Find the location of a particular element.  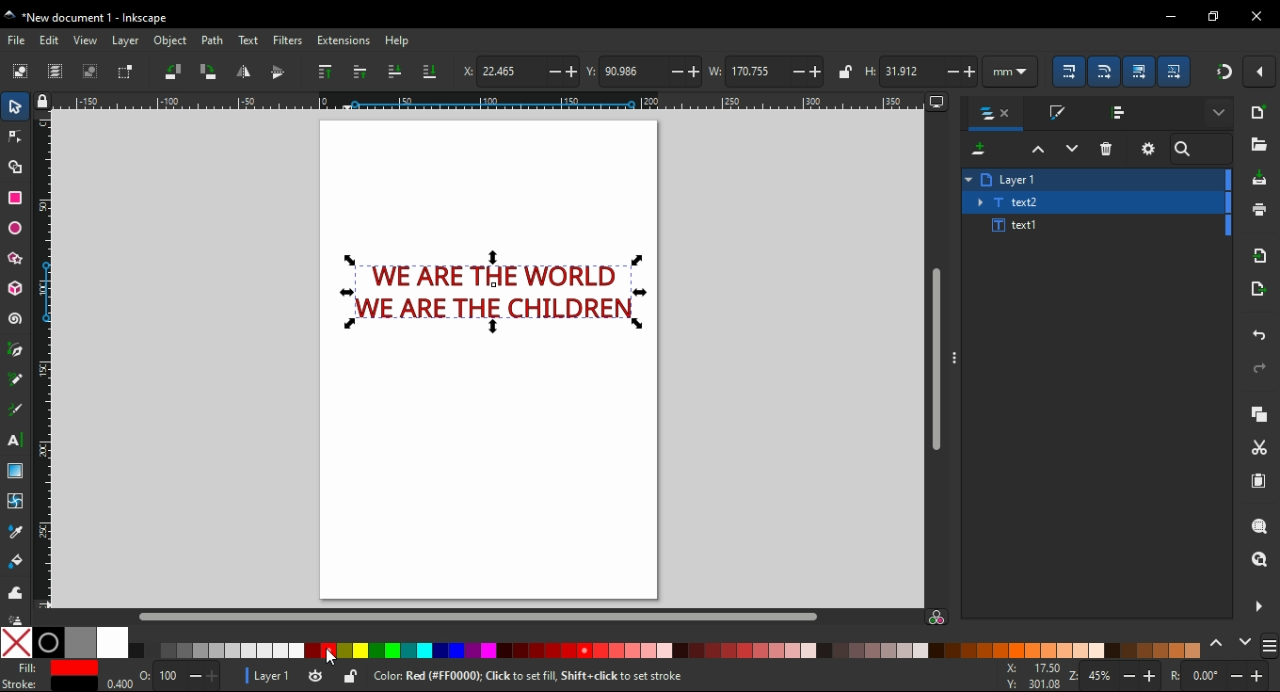

spiral tool is located at coordinates (13, 319).